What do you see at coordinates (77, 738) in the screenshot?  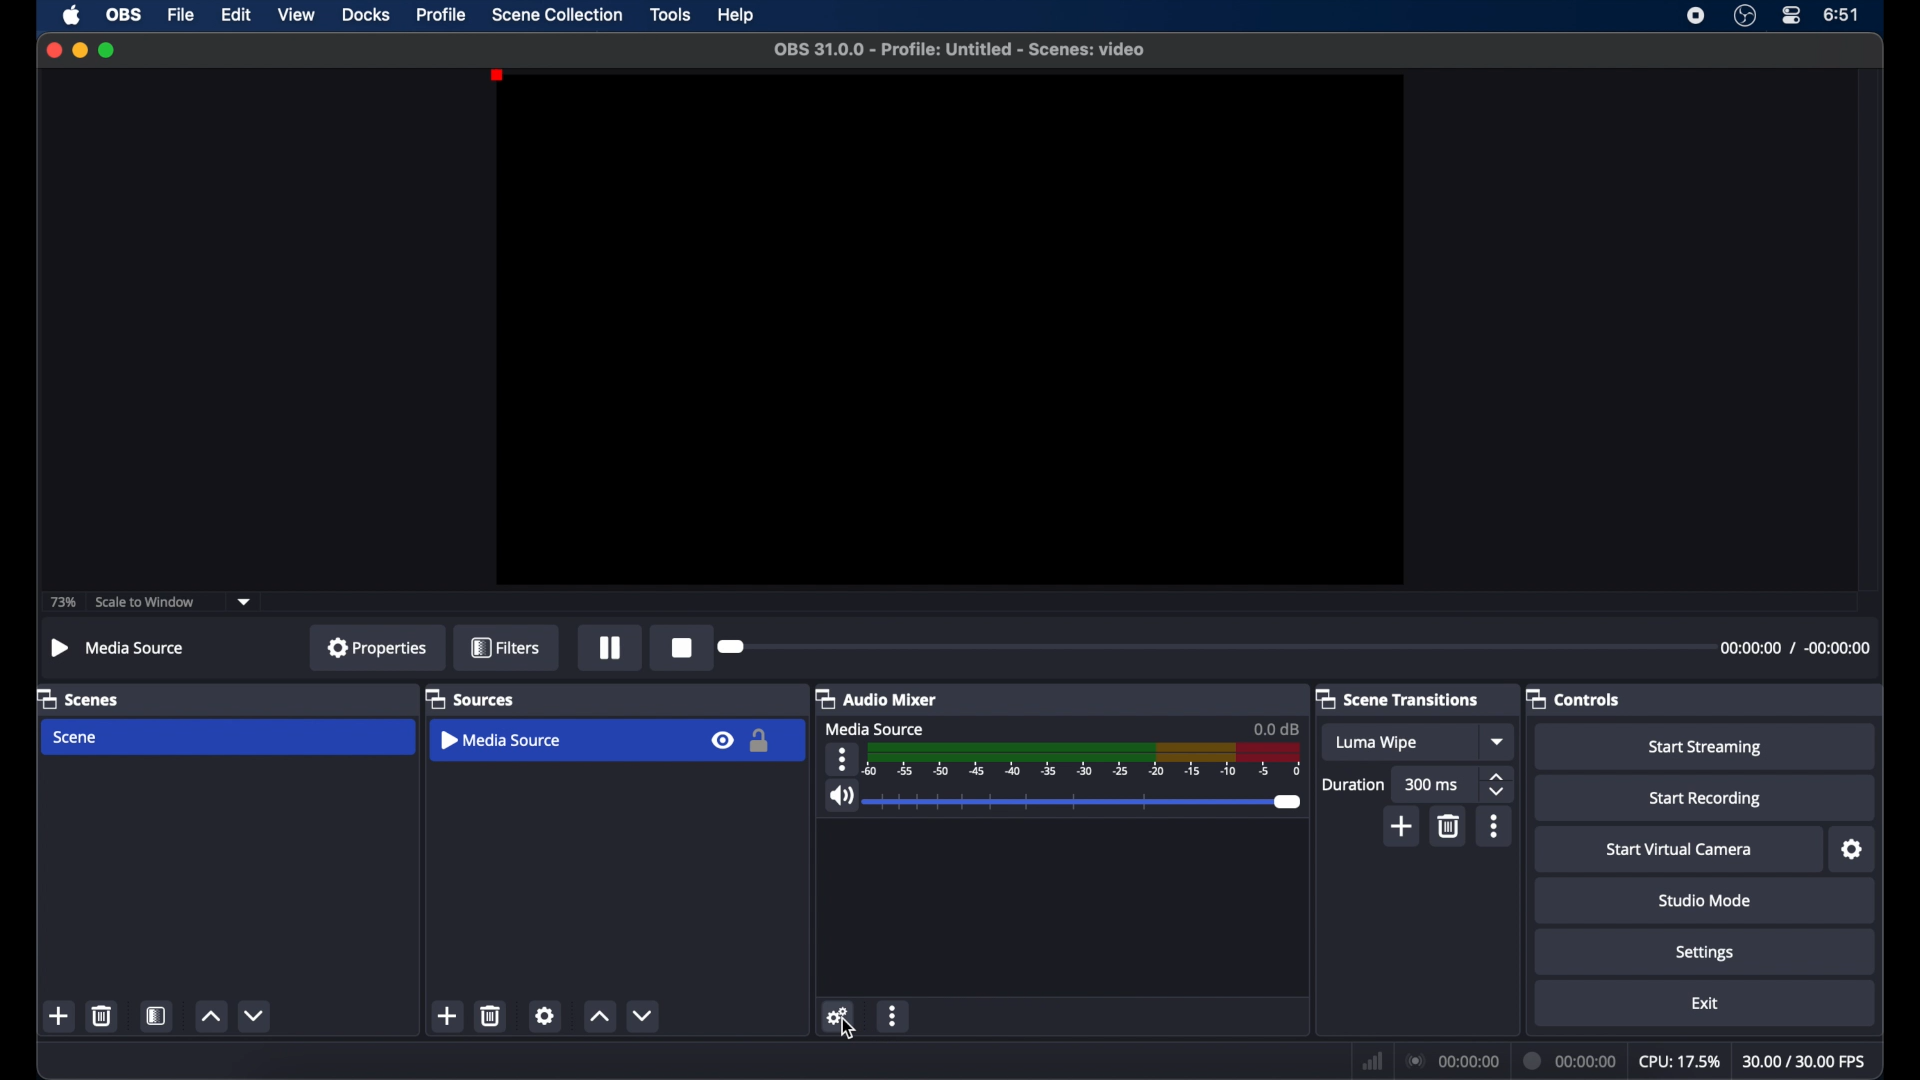 I see `scene` at bounding box center [77, 738].